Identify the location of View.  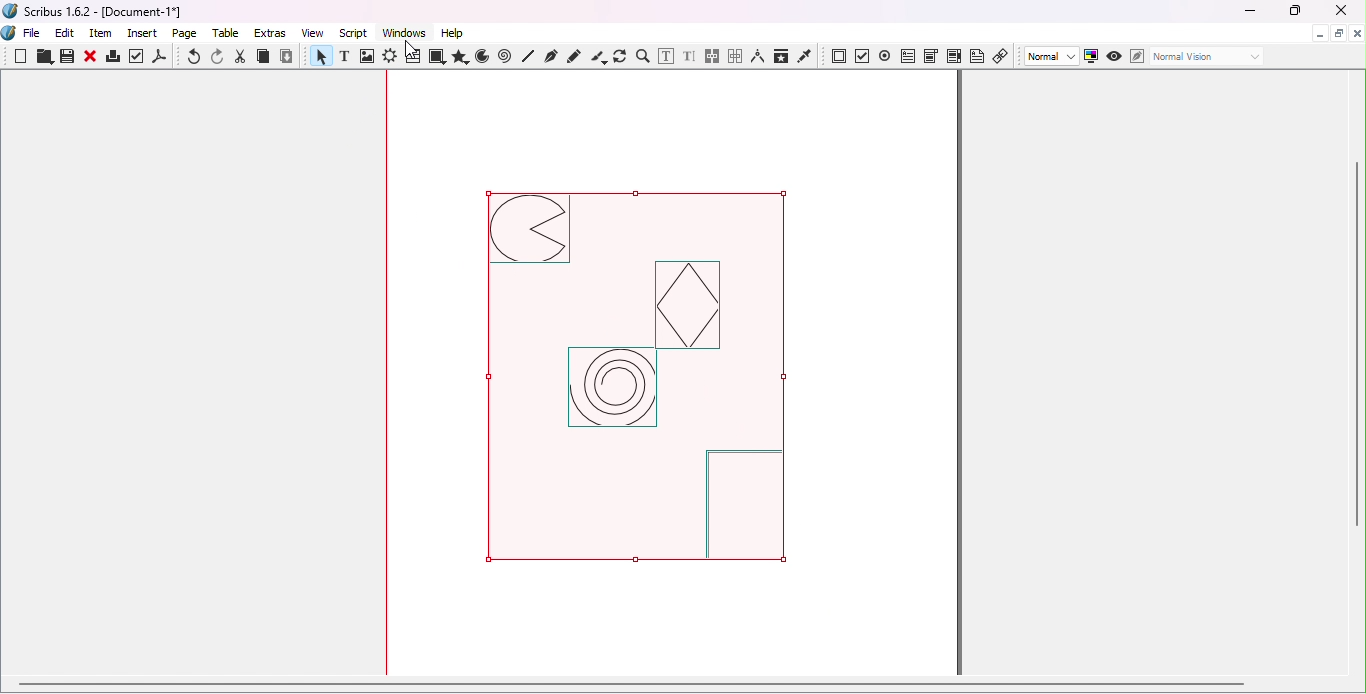
(317, 32).